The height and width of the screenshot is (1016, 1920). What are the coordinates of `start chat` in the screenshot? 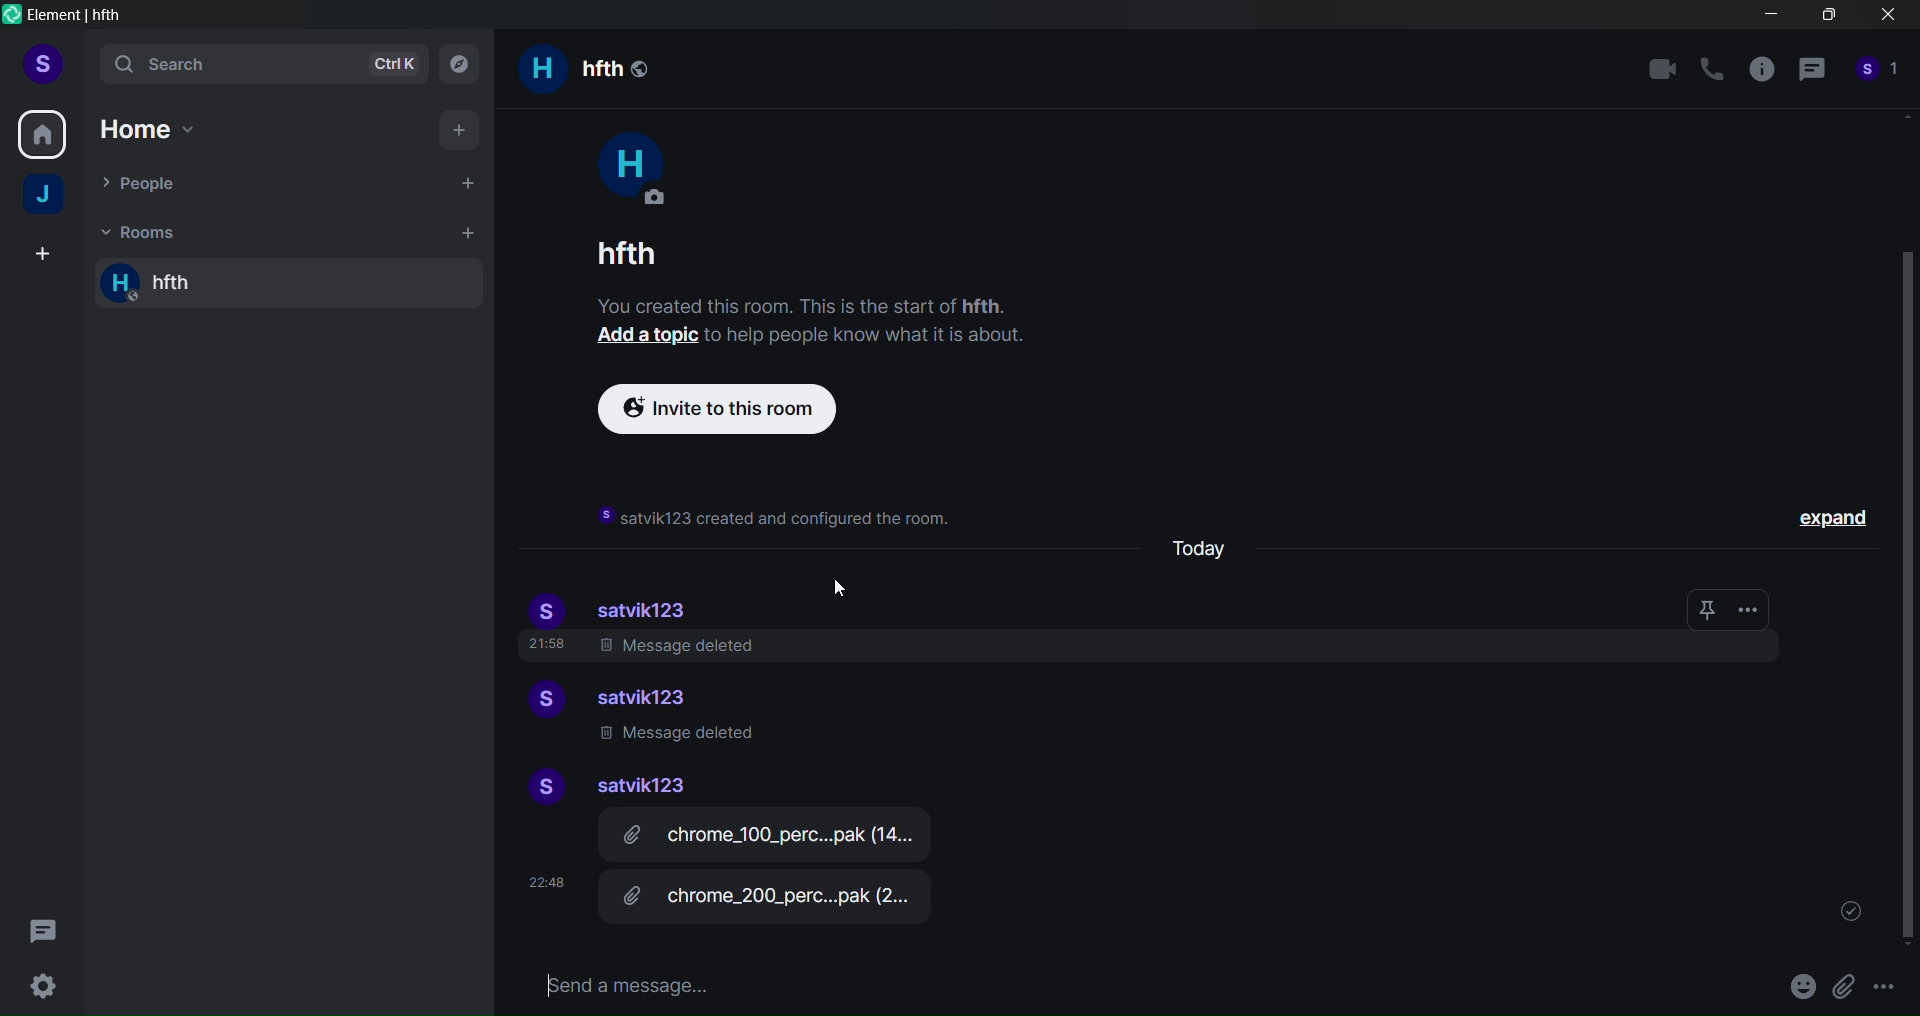 It's located at (464, 181).